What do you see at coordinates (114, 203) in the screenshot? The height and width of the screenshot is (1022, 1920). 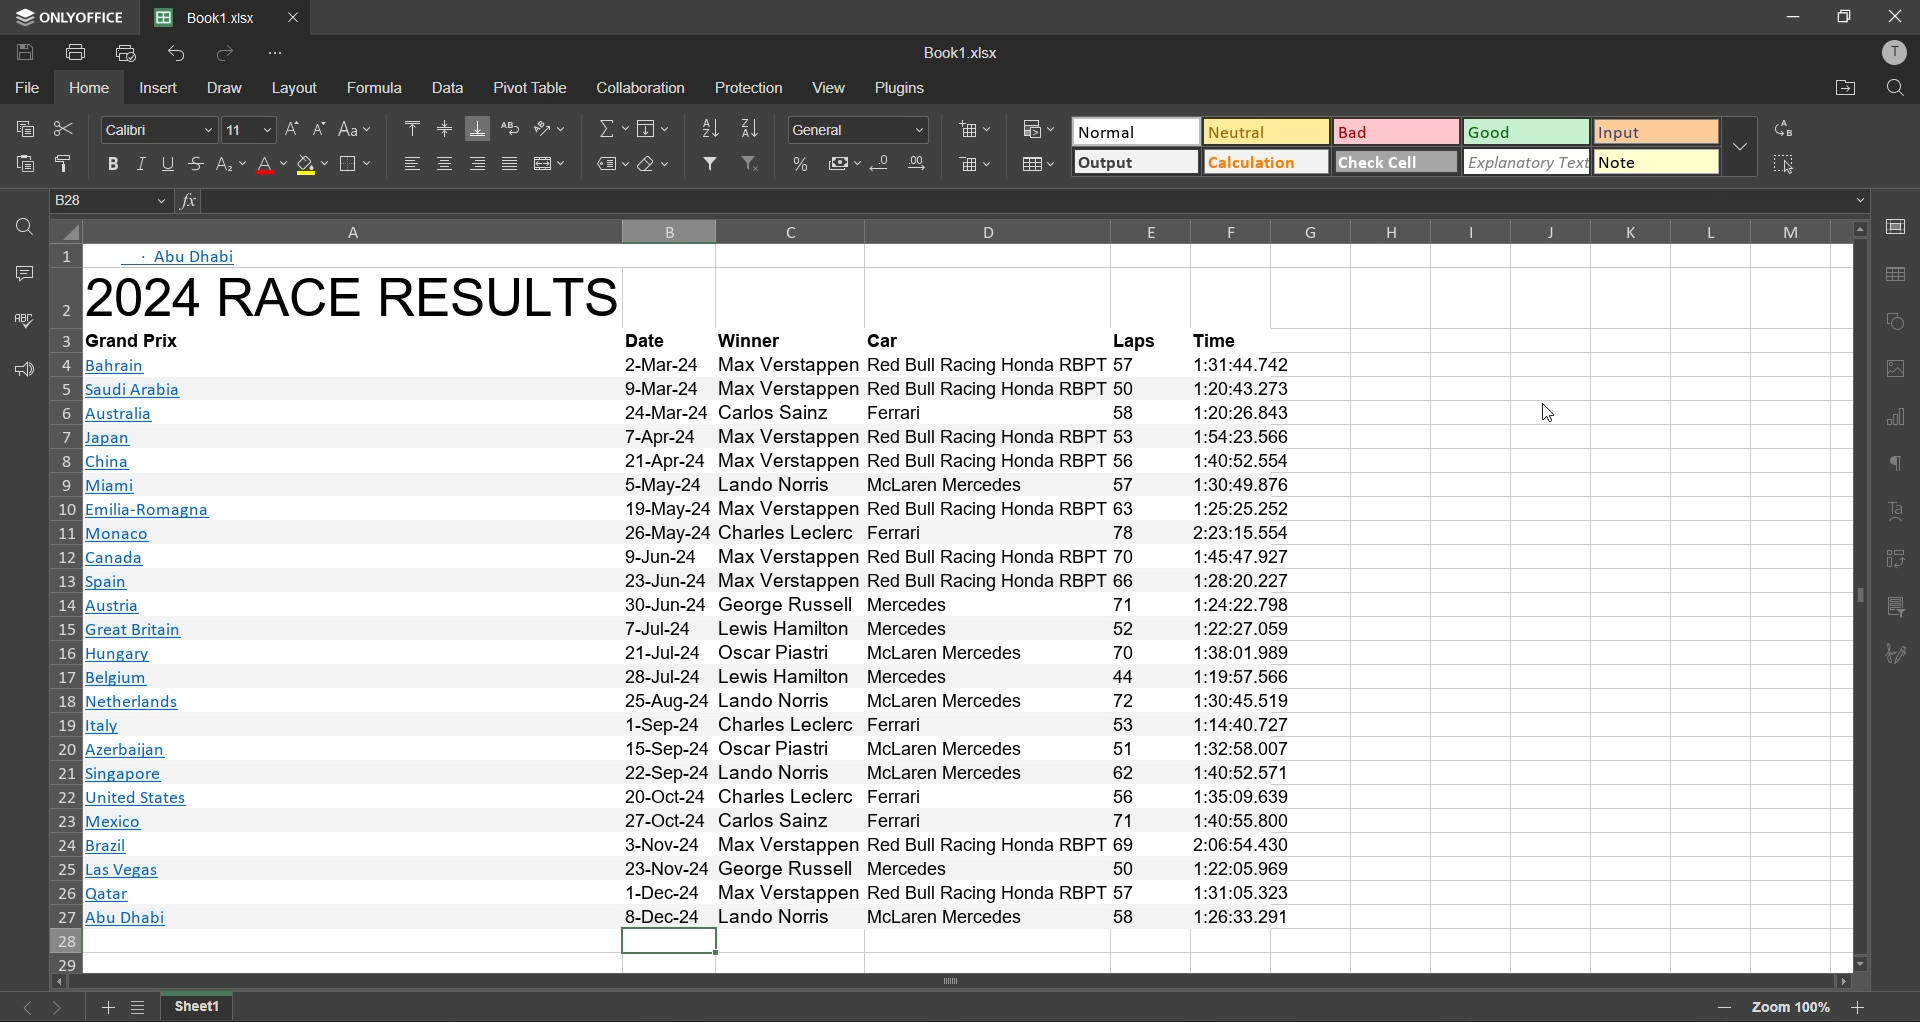 I see `cell address` at bounding box center [114, 203].